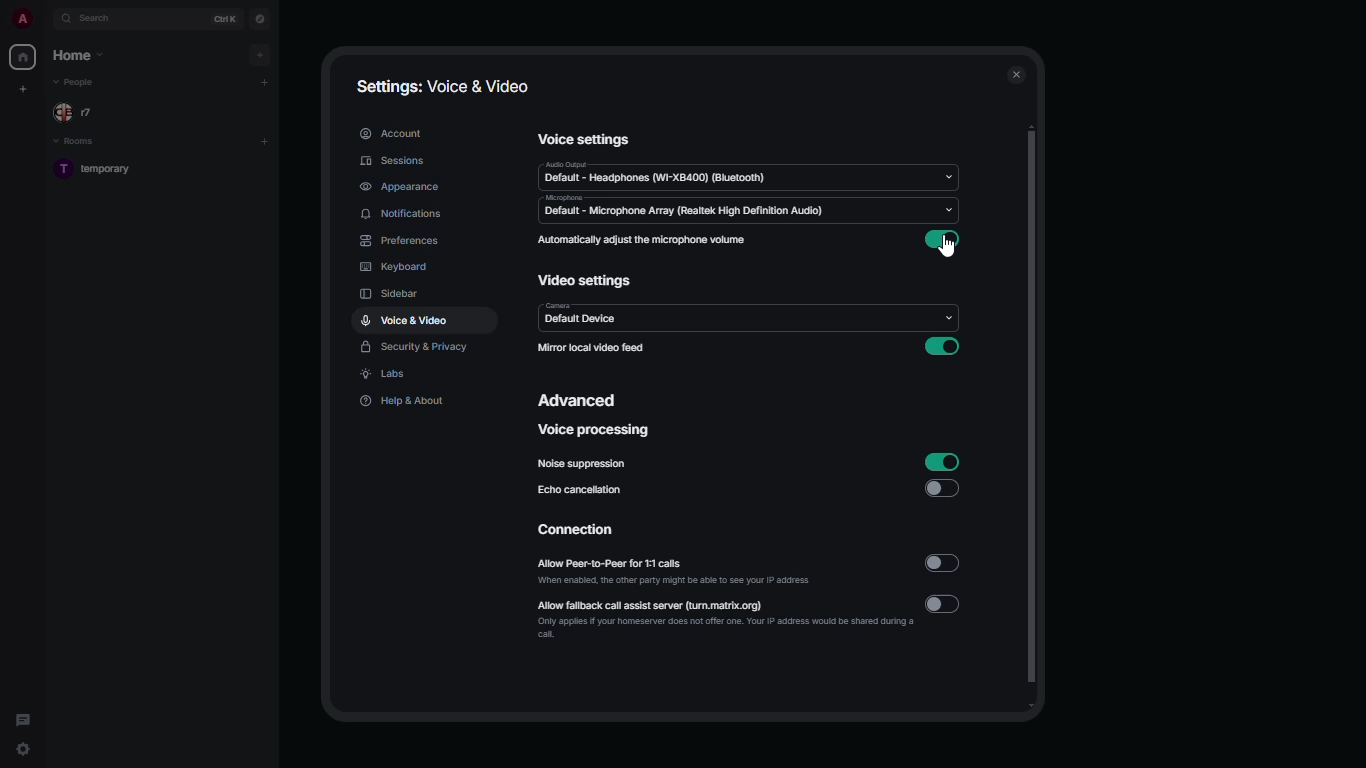  I want to click on enabled, so click(944, 462).